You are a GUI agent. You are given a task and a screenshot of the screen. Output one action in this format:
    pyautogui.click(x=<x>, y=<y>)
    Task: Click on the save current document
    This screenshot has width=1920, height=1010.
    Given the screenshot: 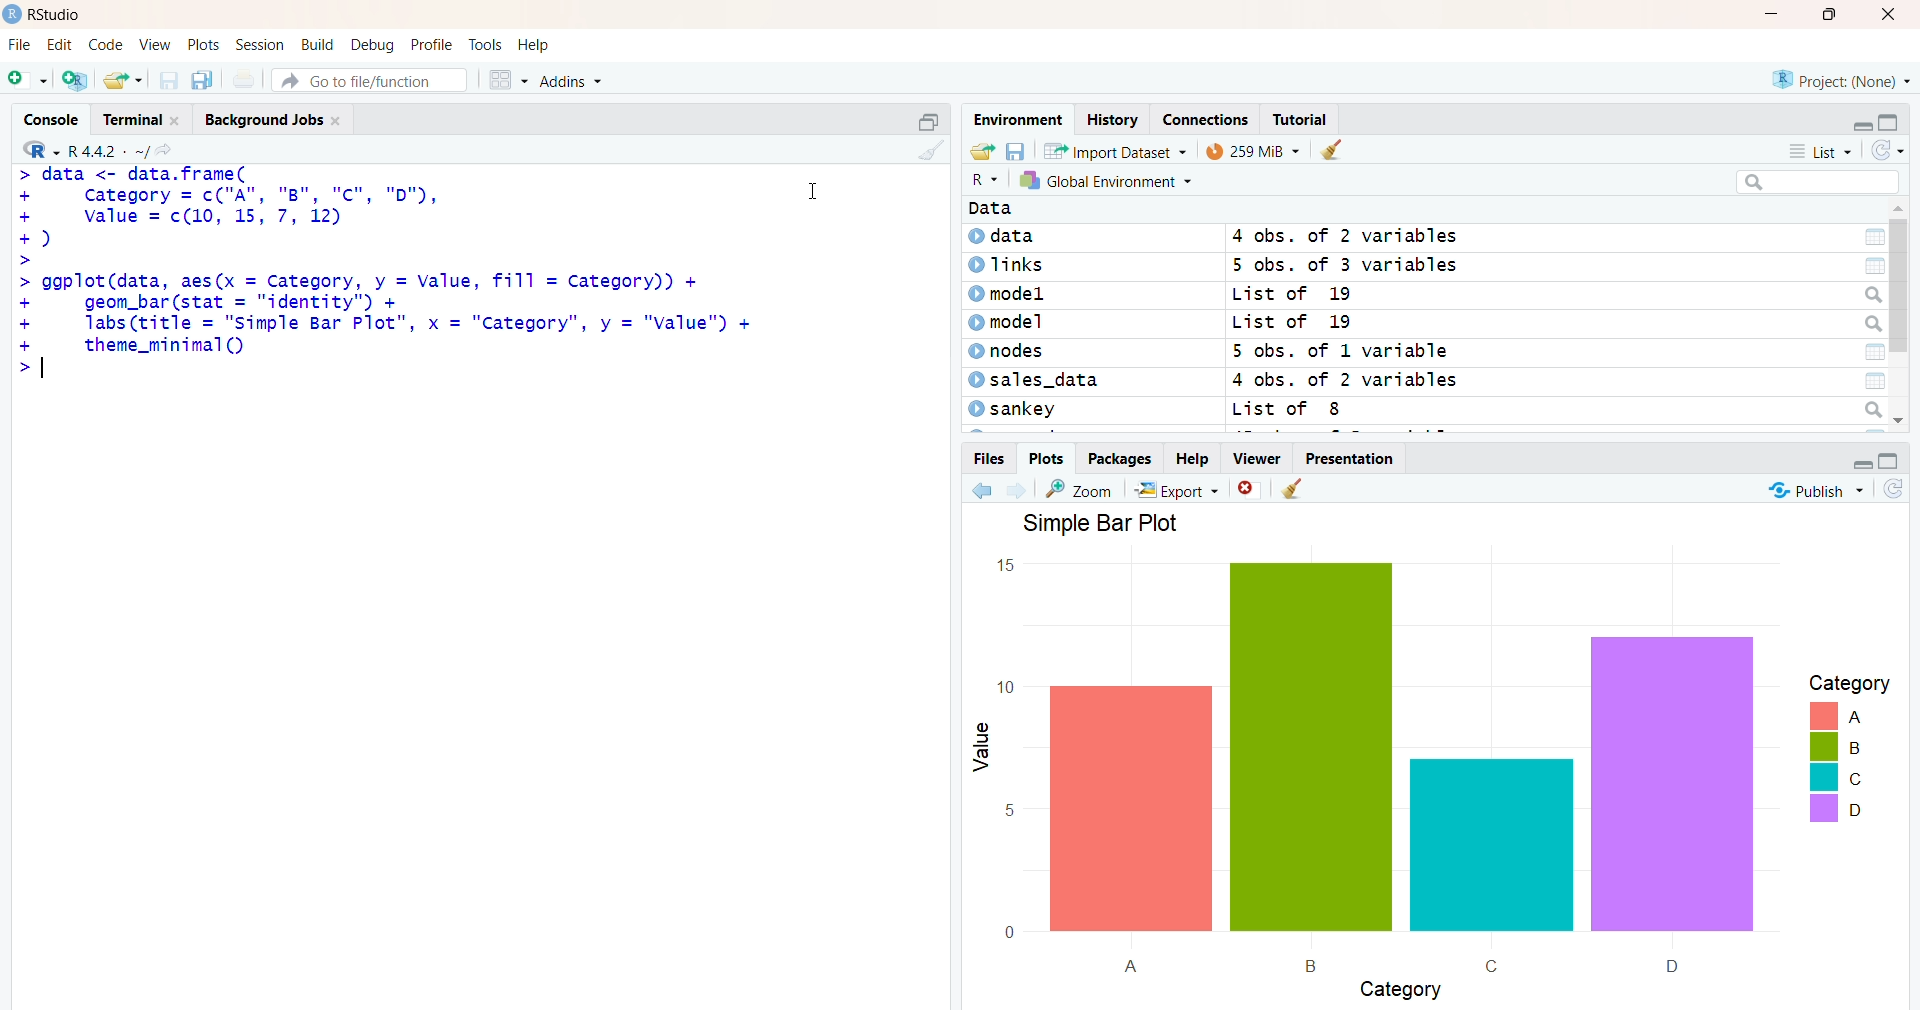 What is the action you would take?
    pyautogui.click(x=168, y=80)
    